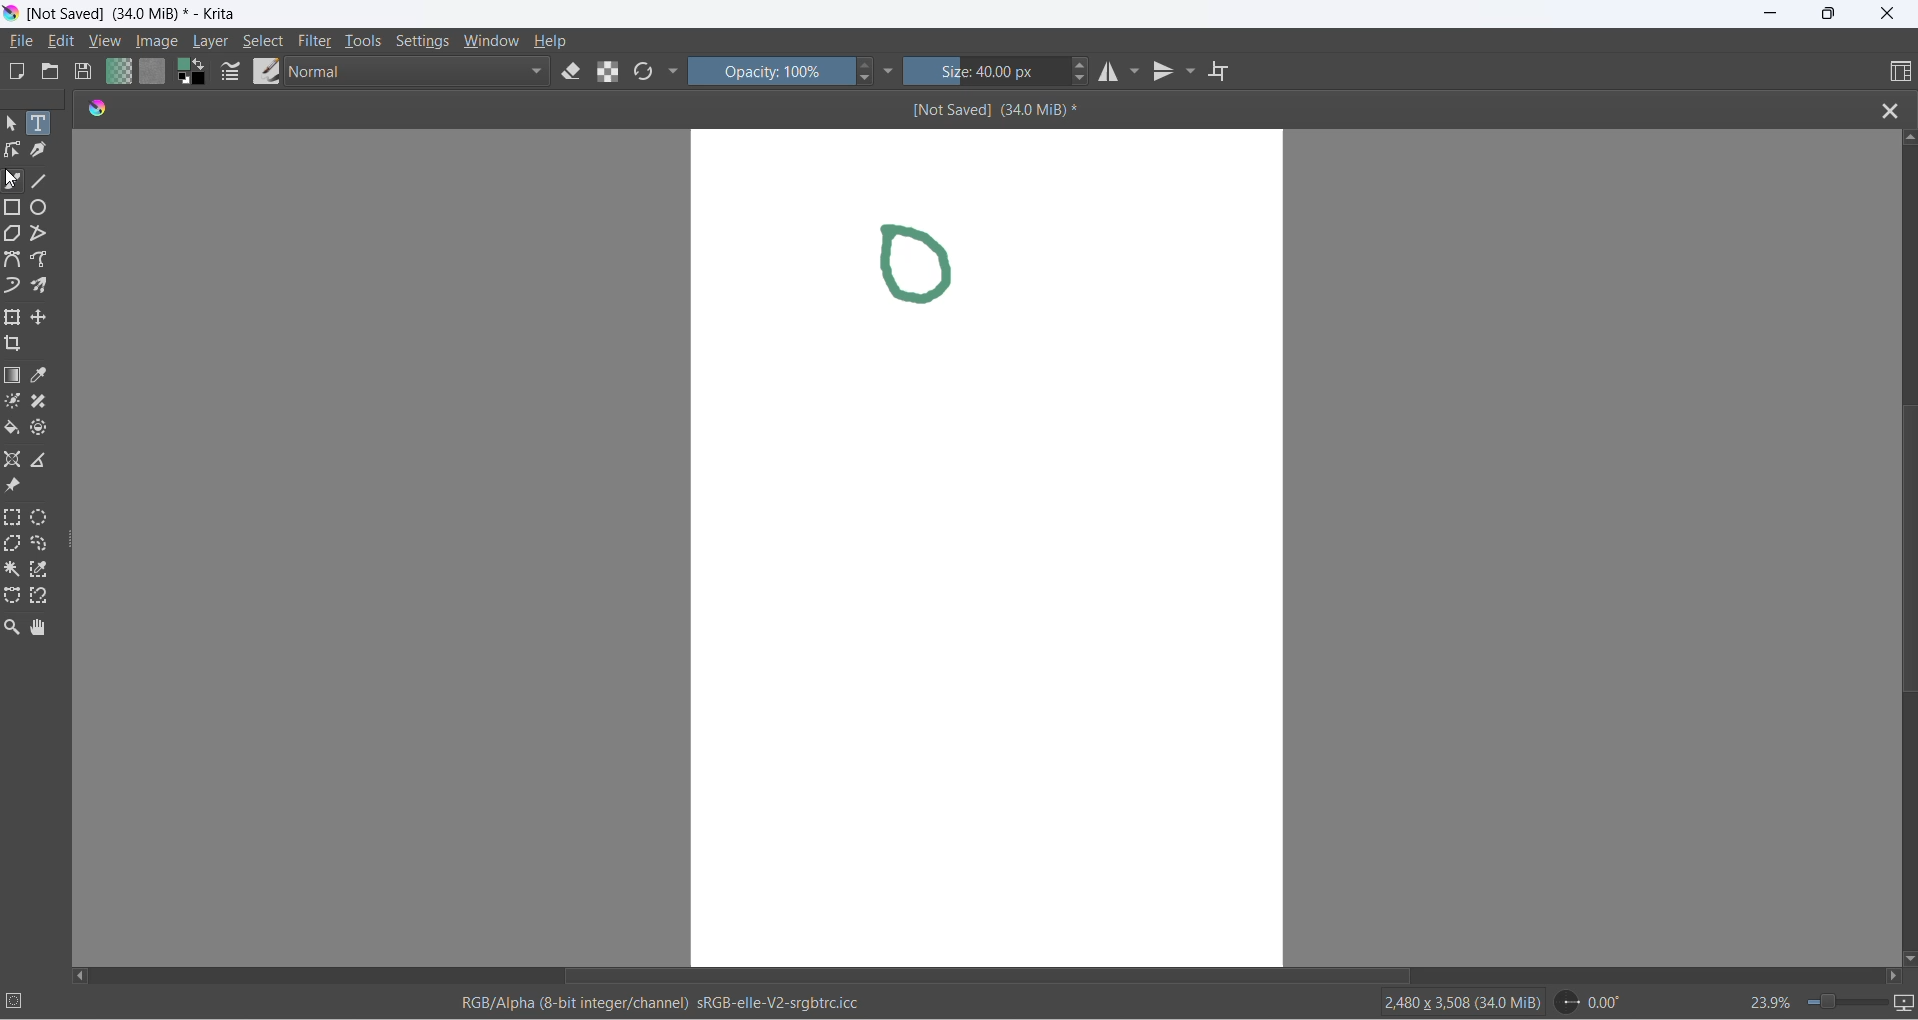  Describe the element at coordinates (1228, 71) in the screenshot. I see `wrap around mode` at that location.